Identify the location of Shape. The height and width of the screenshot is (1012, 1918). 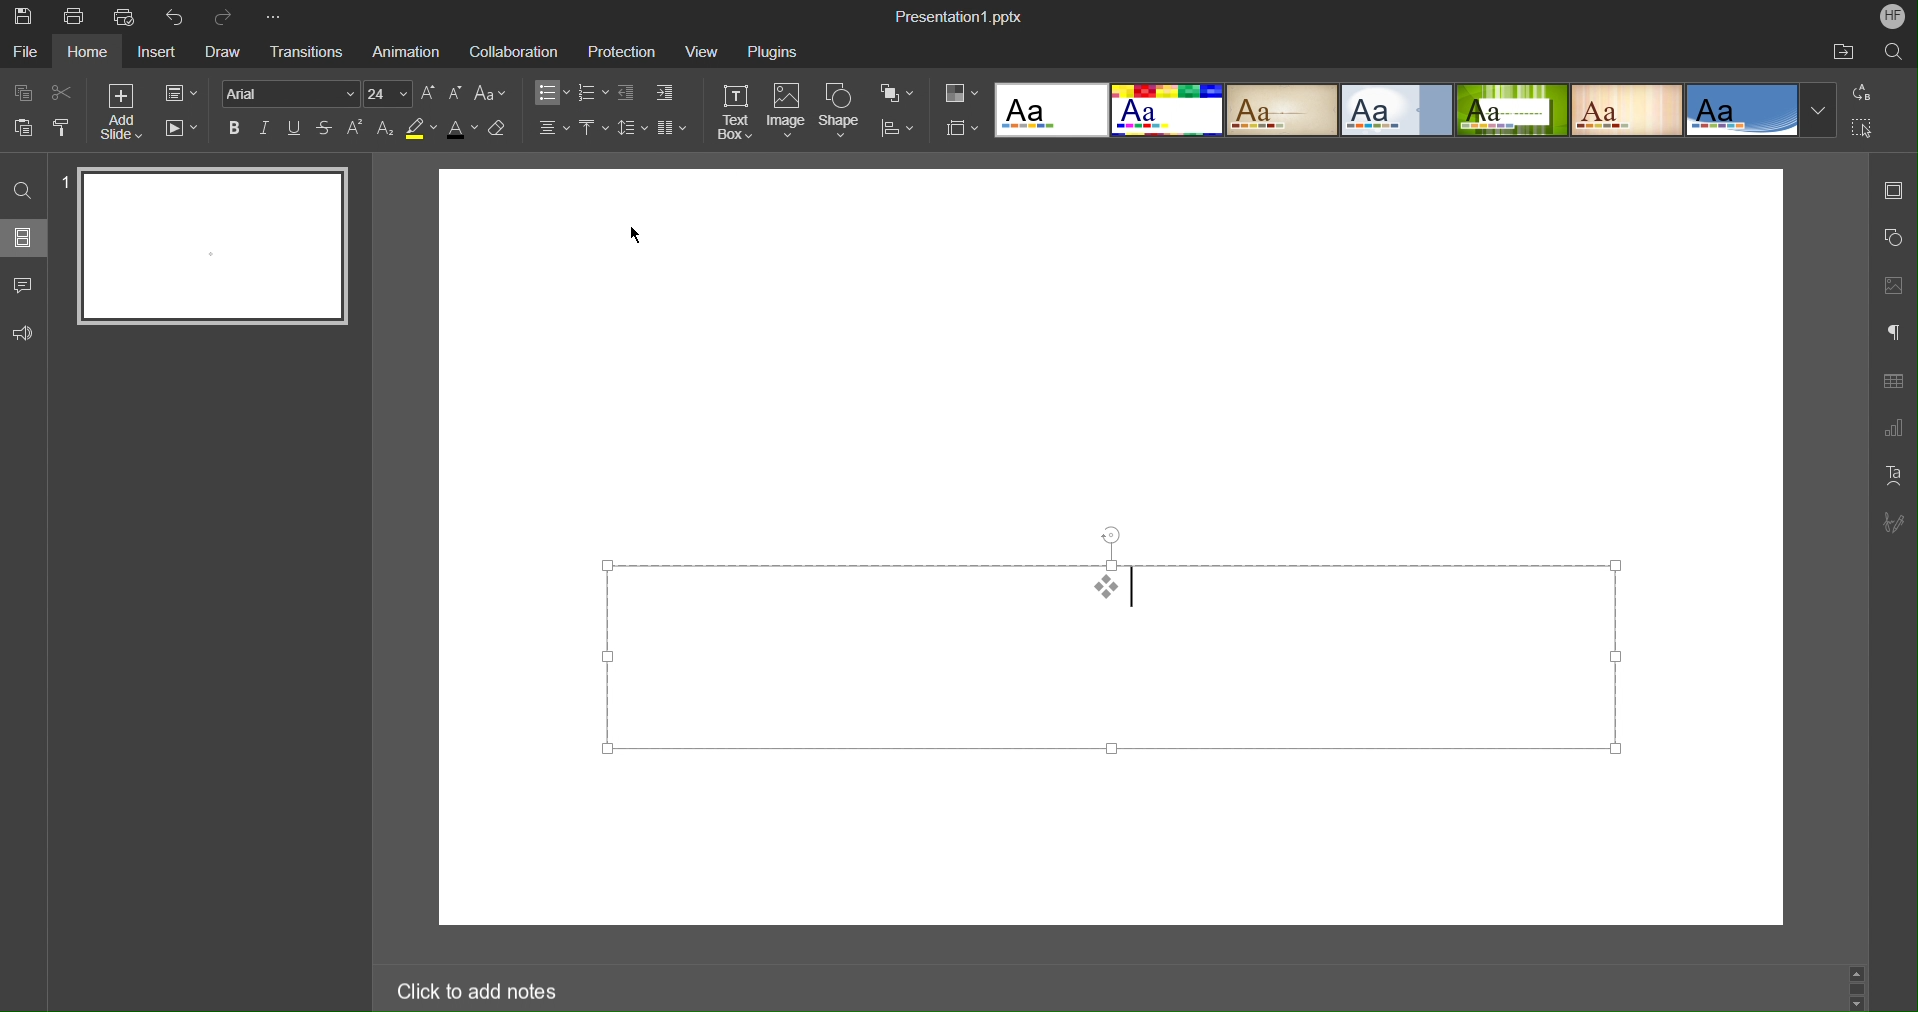
(841, 112).